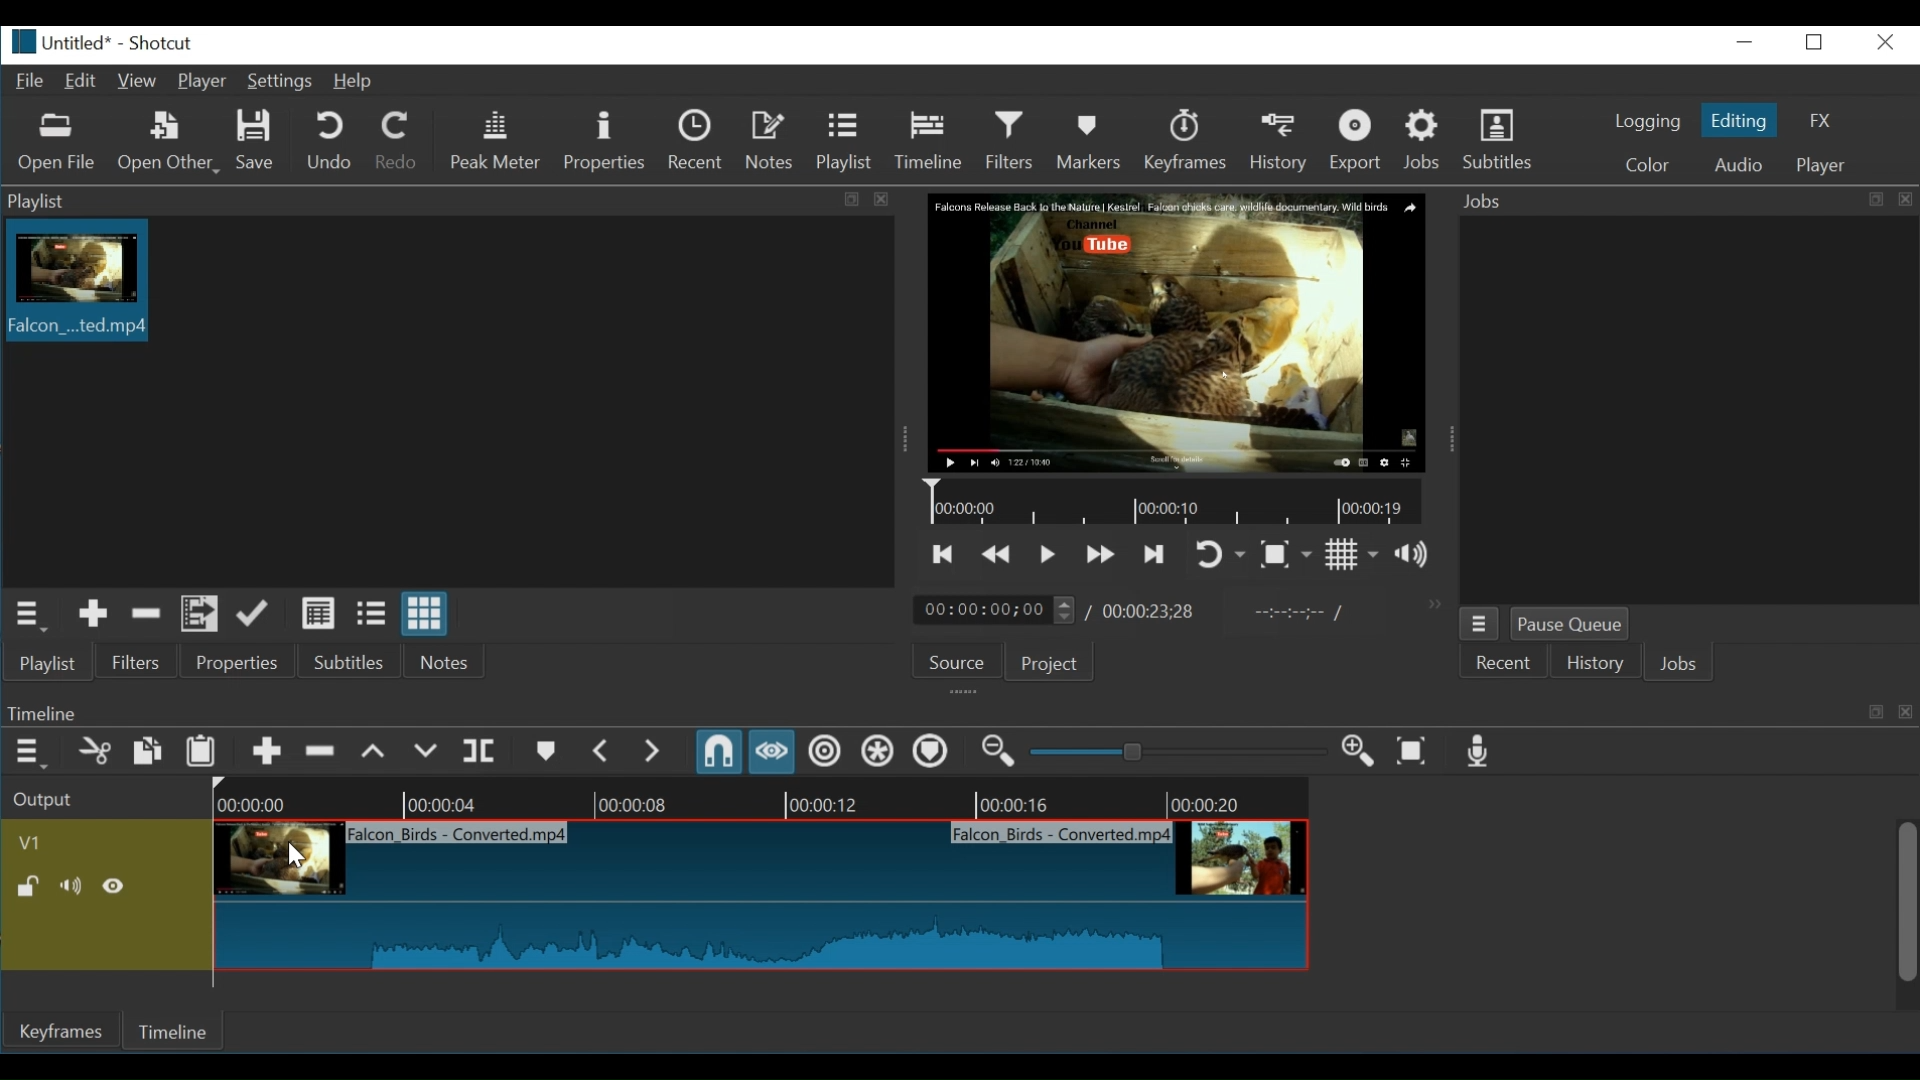 Image resolution: width=1920 pixels, height=1080 pixels. What do you see at coordinates (656, 752) in the screenshot?
I see `Next Marker` at bounding box center [656, 752].